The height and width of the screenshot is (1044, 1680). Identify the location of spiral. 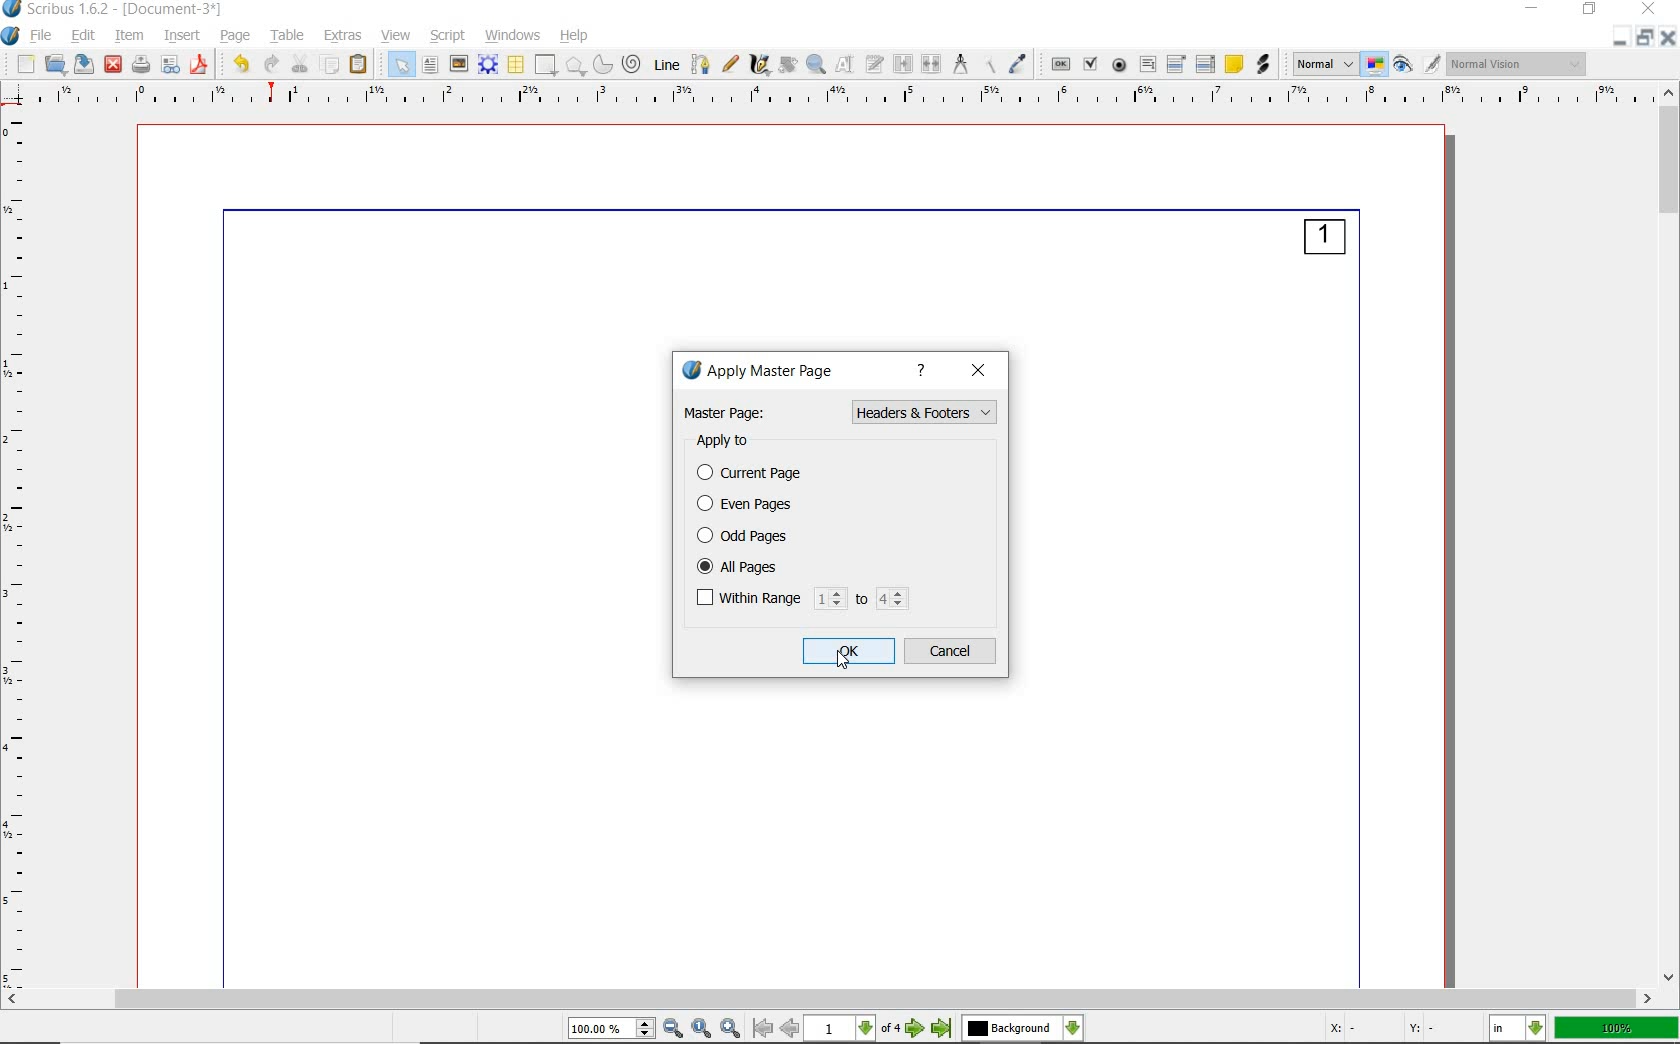
(635, 64).